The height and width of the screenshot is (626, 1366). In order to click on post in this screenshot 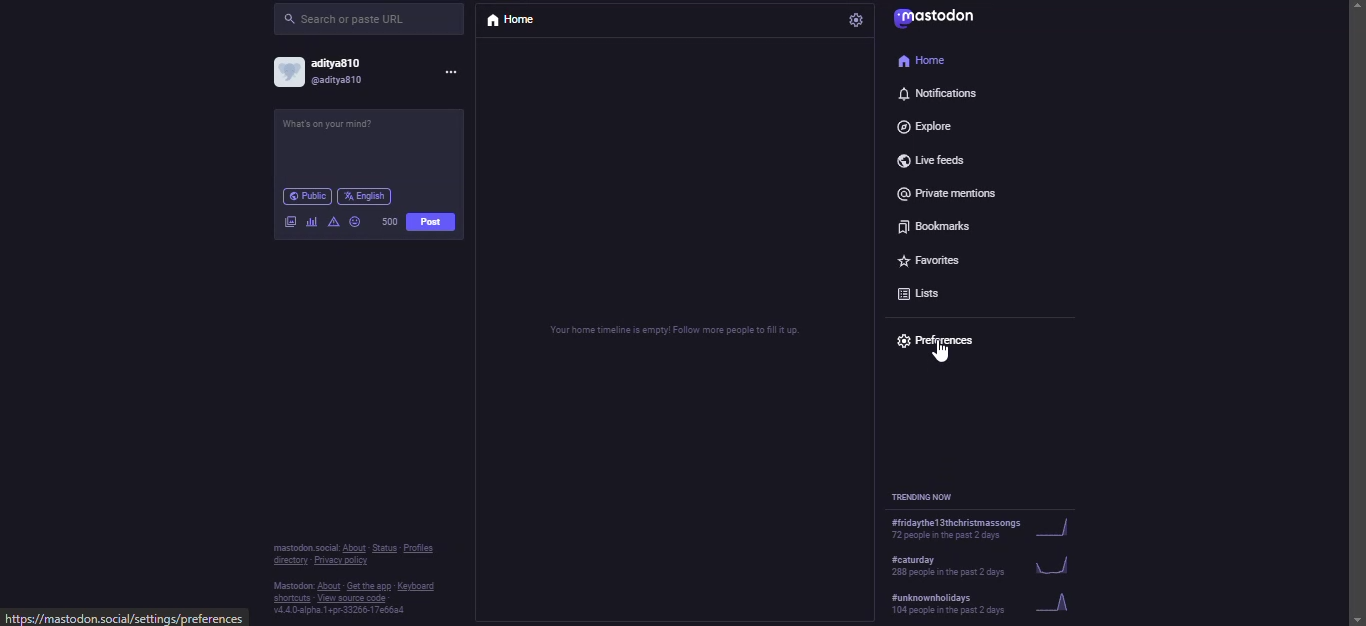, I will do `click(430, 223)`.